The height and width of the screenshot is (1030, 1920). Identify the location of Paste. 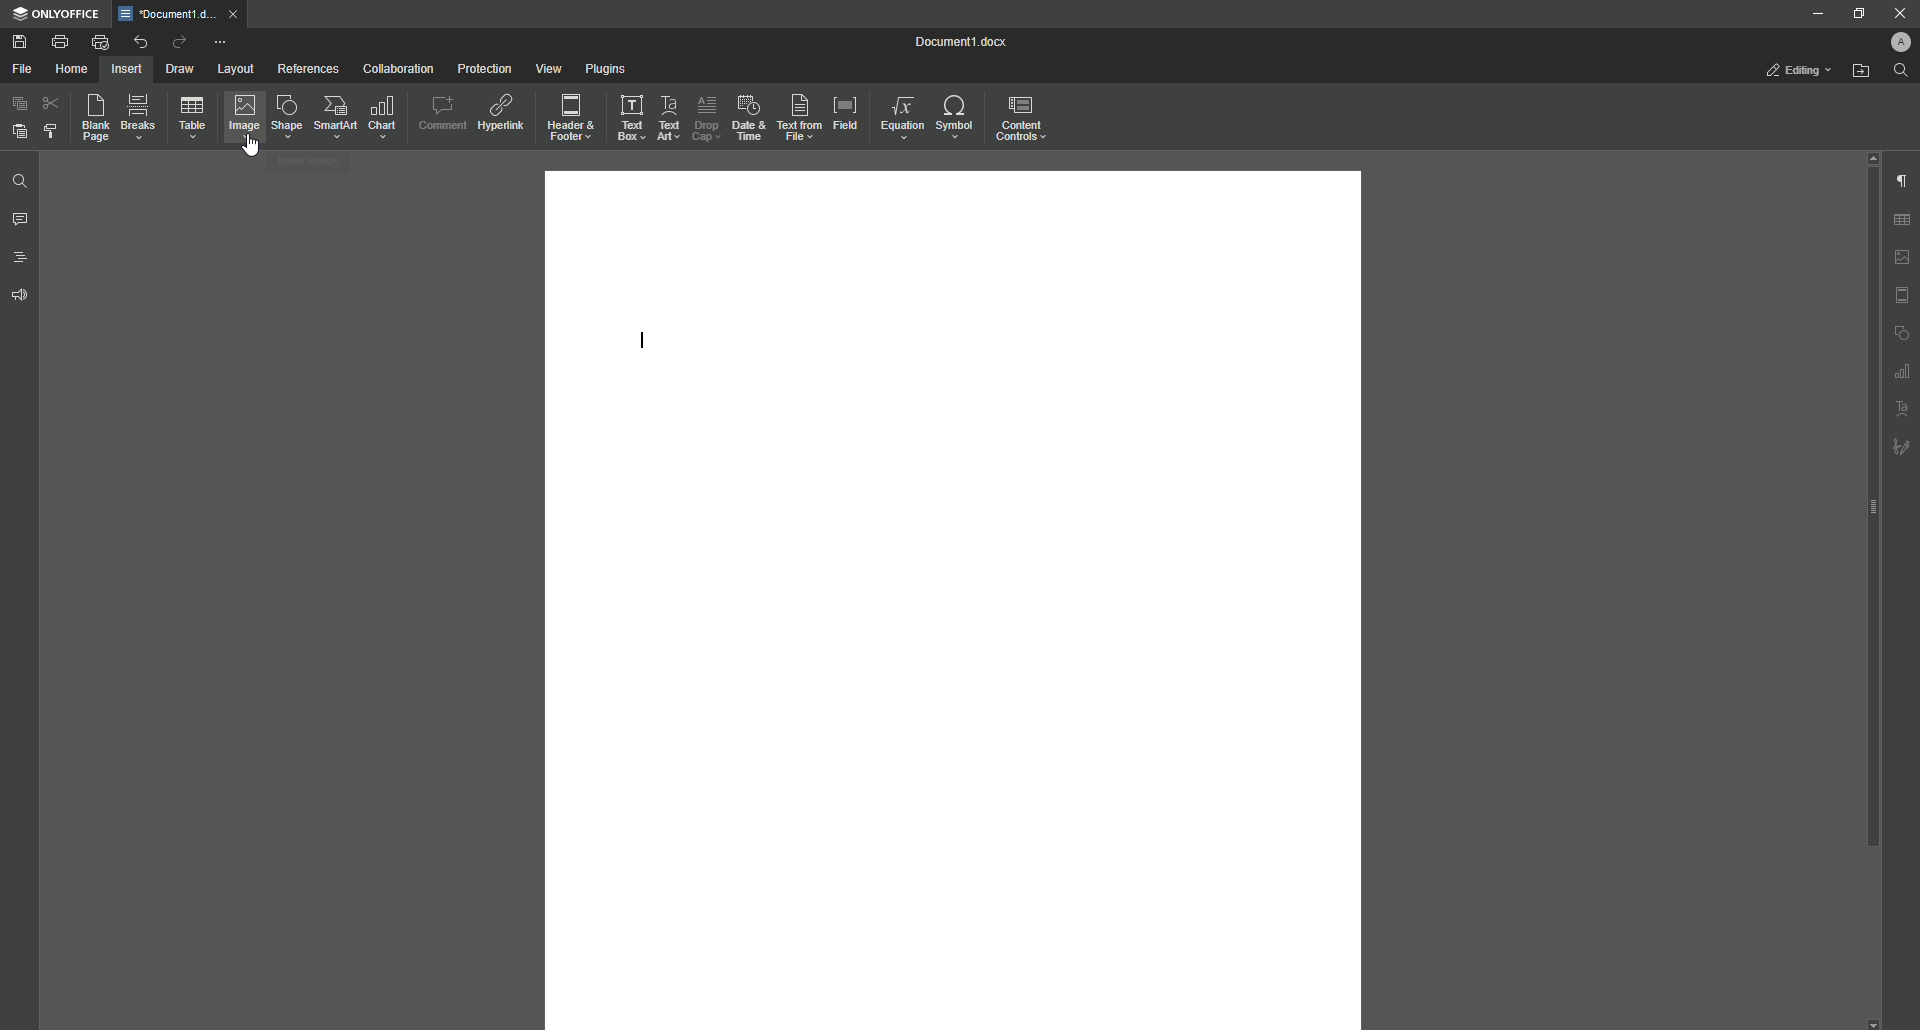
(19, 131).